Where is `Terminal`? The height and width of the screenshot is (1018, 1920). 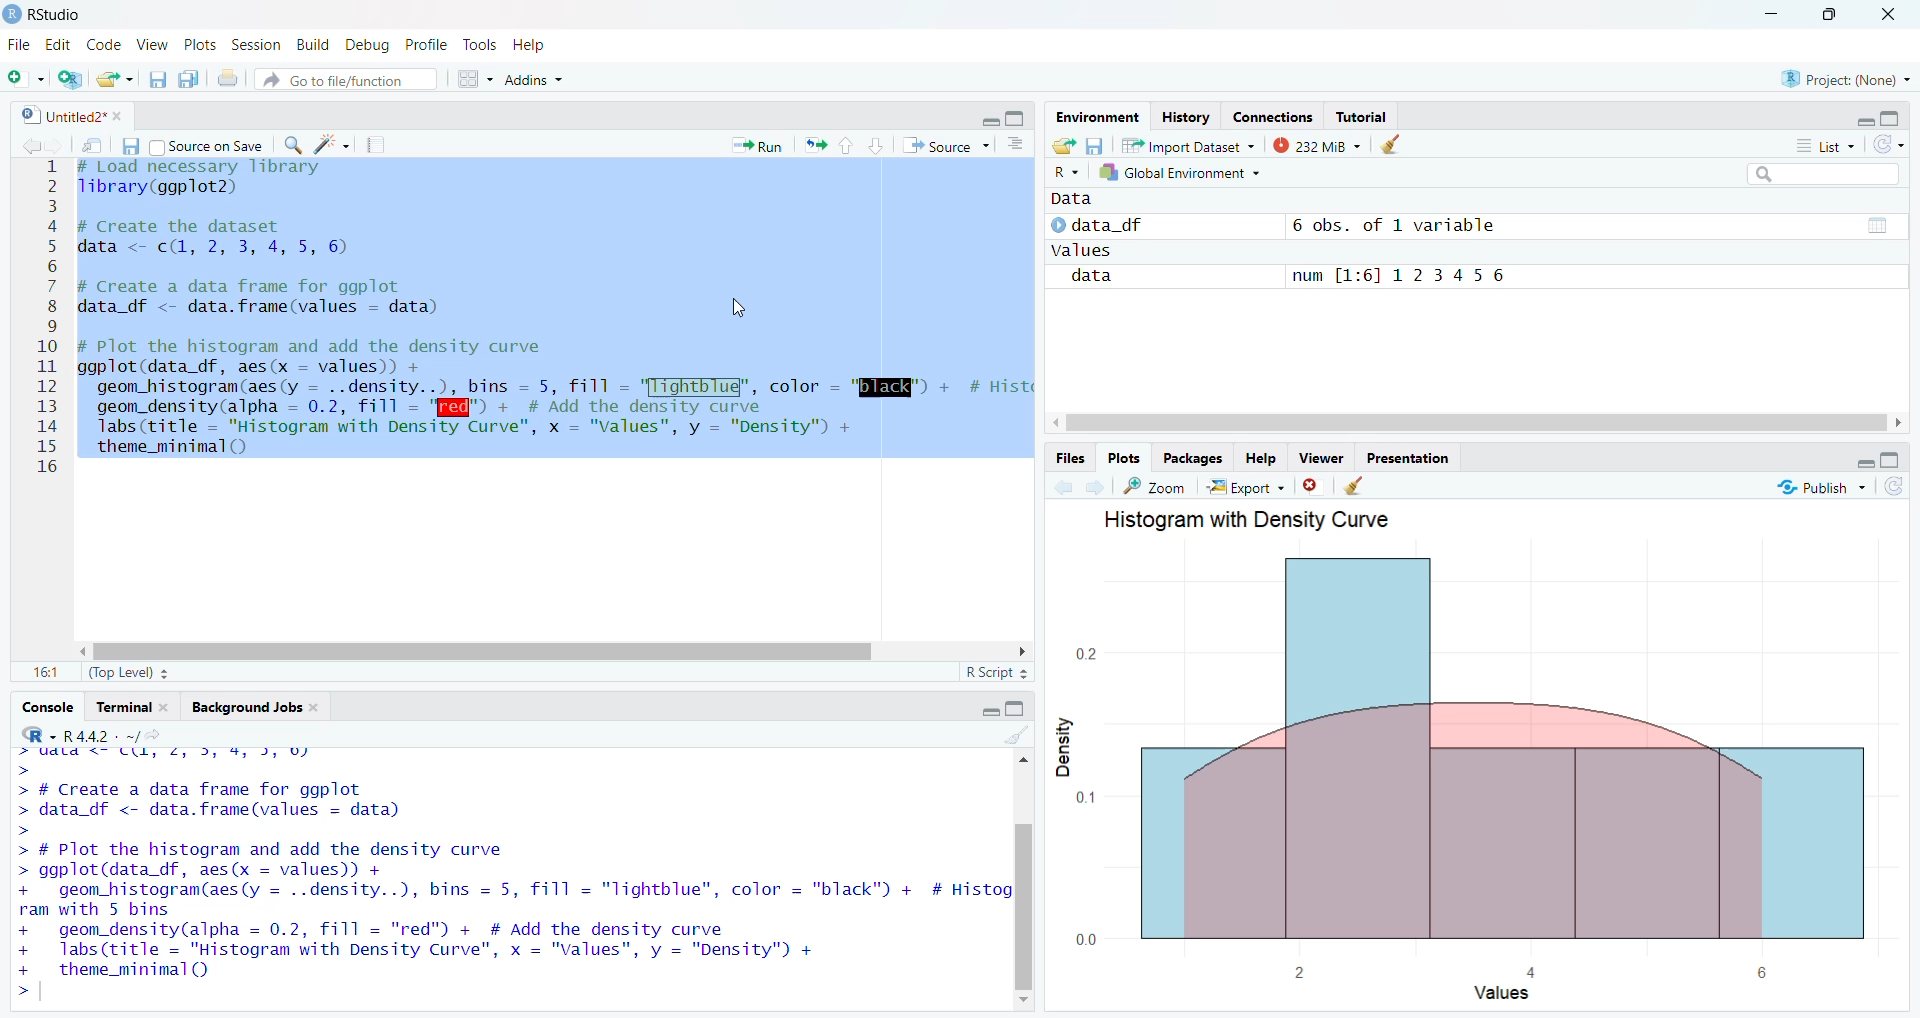
Terminal is located at coordinates (122, 705).